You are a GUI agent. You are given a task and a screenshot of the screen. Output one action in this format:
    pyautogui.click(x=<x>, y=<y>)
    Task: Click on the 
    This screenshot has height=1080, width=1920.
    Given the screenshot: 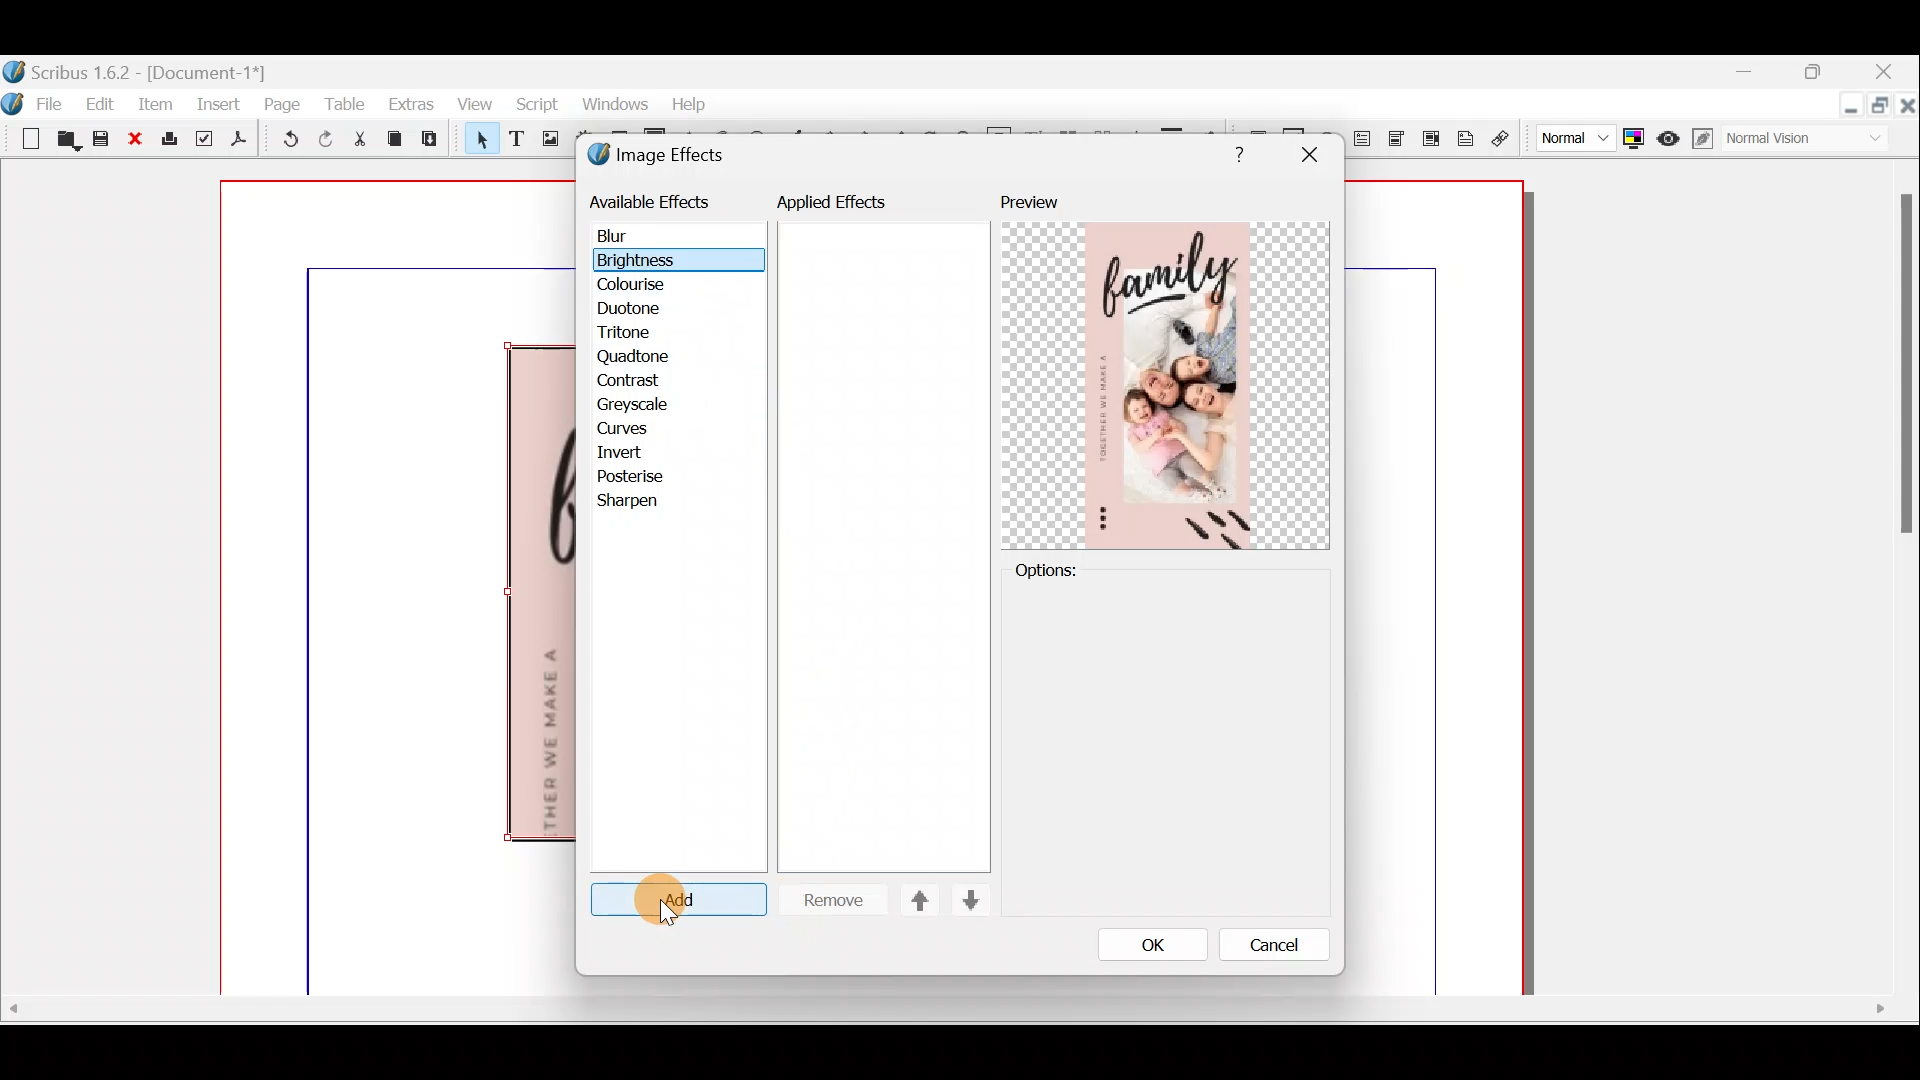 What is the action you would take?
    pyautogui.click(x=1902, y=373)
    